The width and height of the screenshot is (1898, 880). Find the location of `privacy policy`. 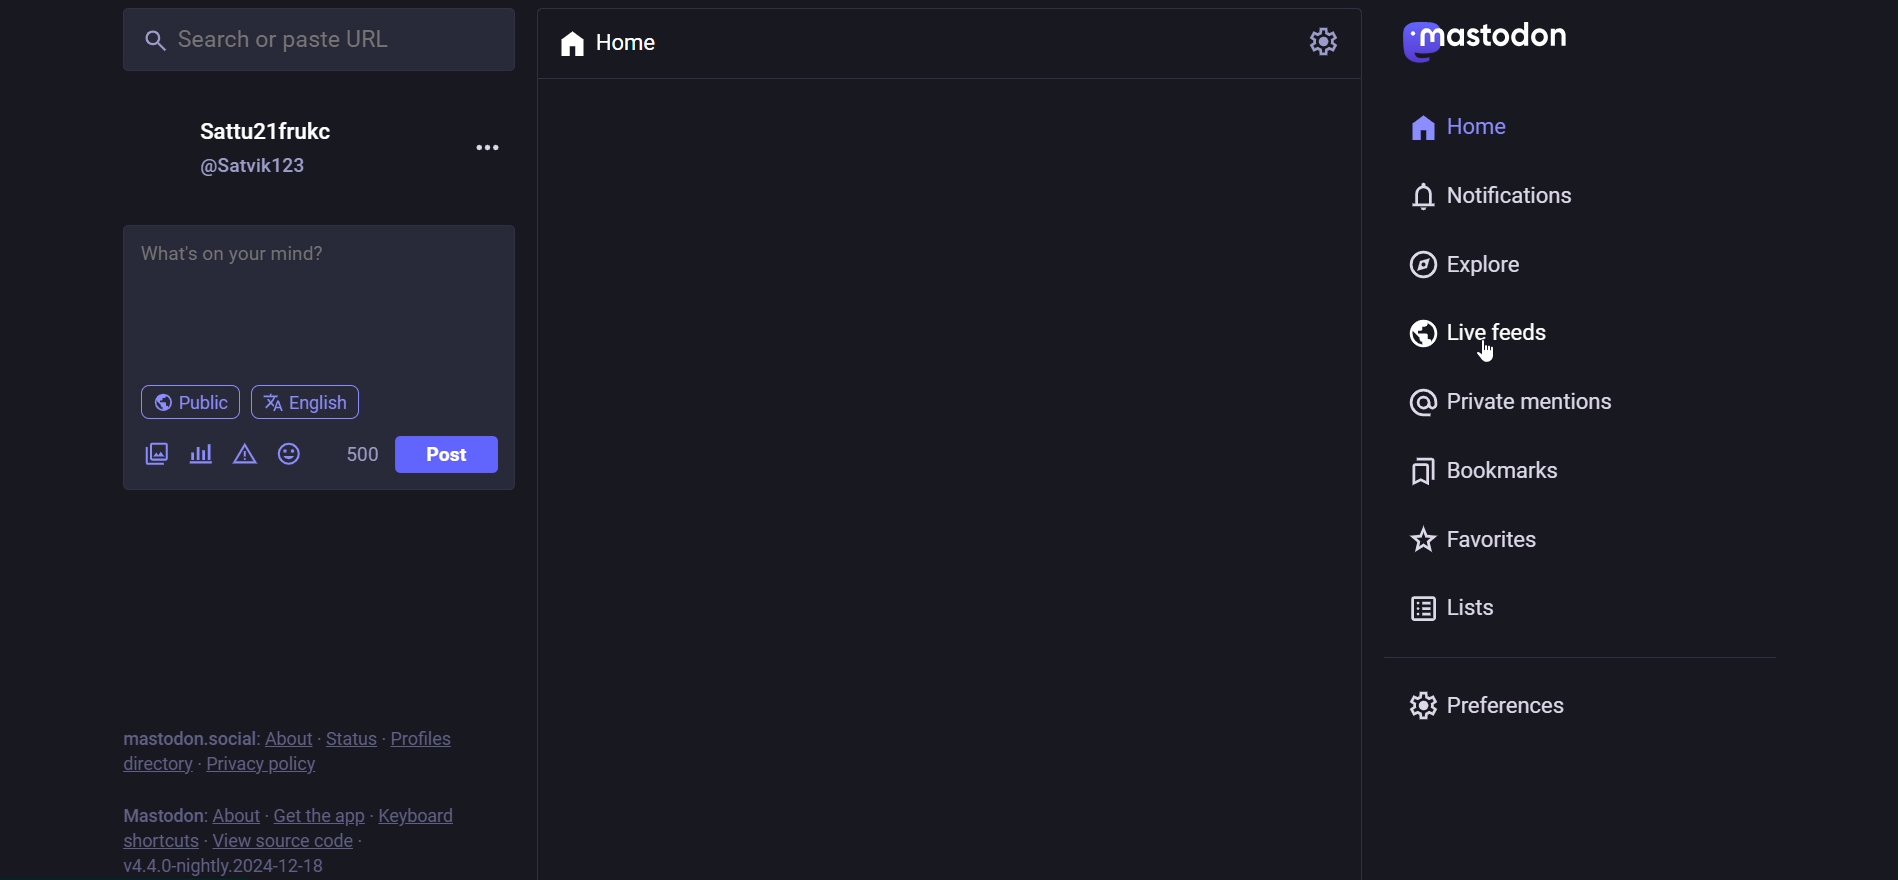

privacy policy is located at coordinates (262, 768).